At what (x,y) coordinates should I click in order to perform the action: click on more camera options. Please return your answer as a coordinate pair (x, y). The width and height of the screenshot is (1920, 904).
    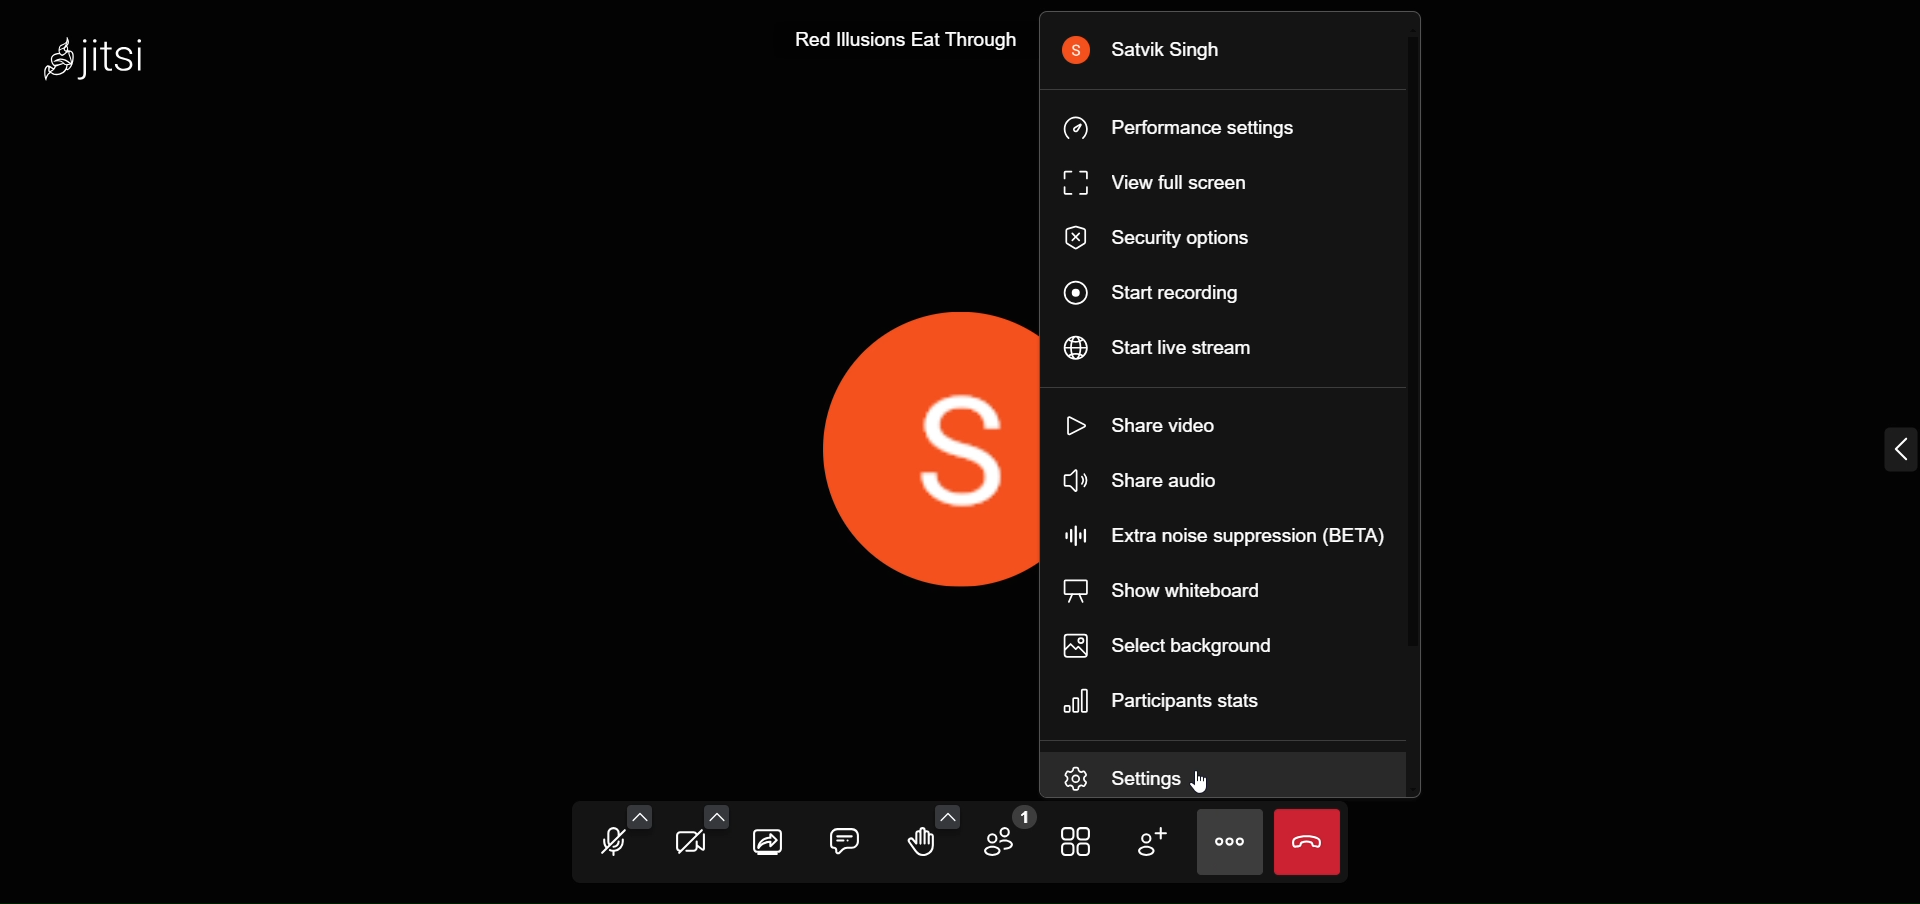
    Looking at the image, I should click on (719, 817).